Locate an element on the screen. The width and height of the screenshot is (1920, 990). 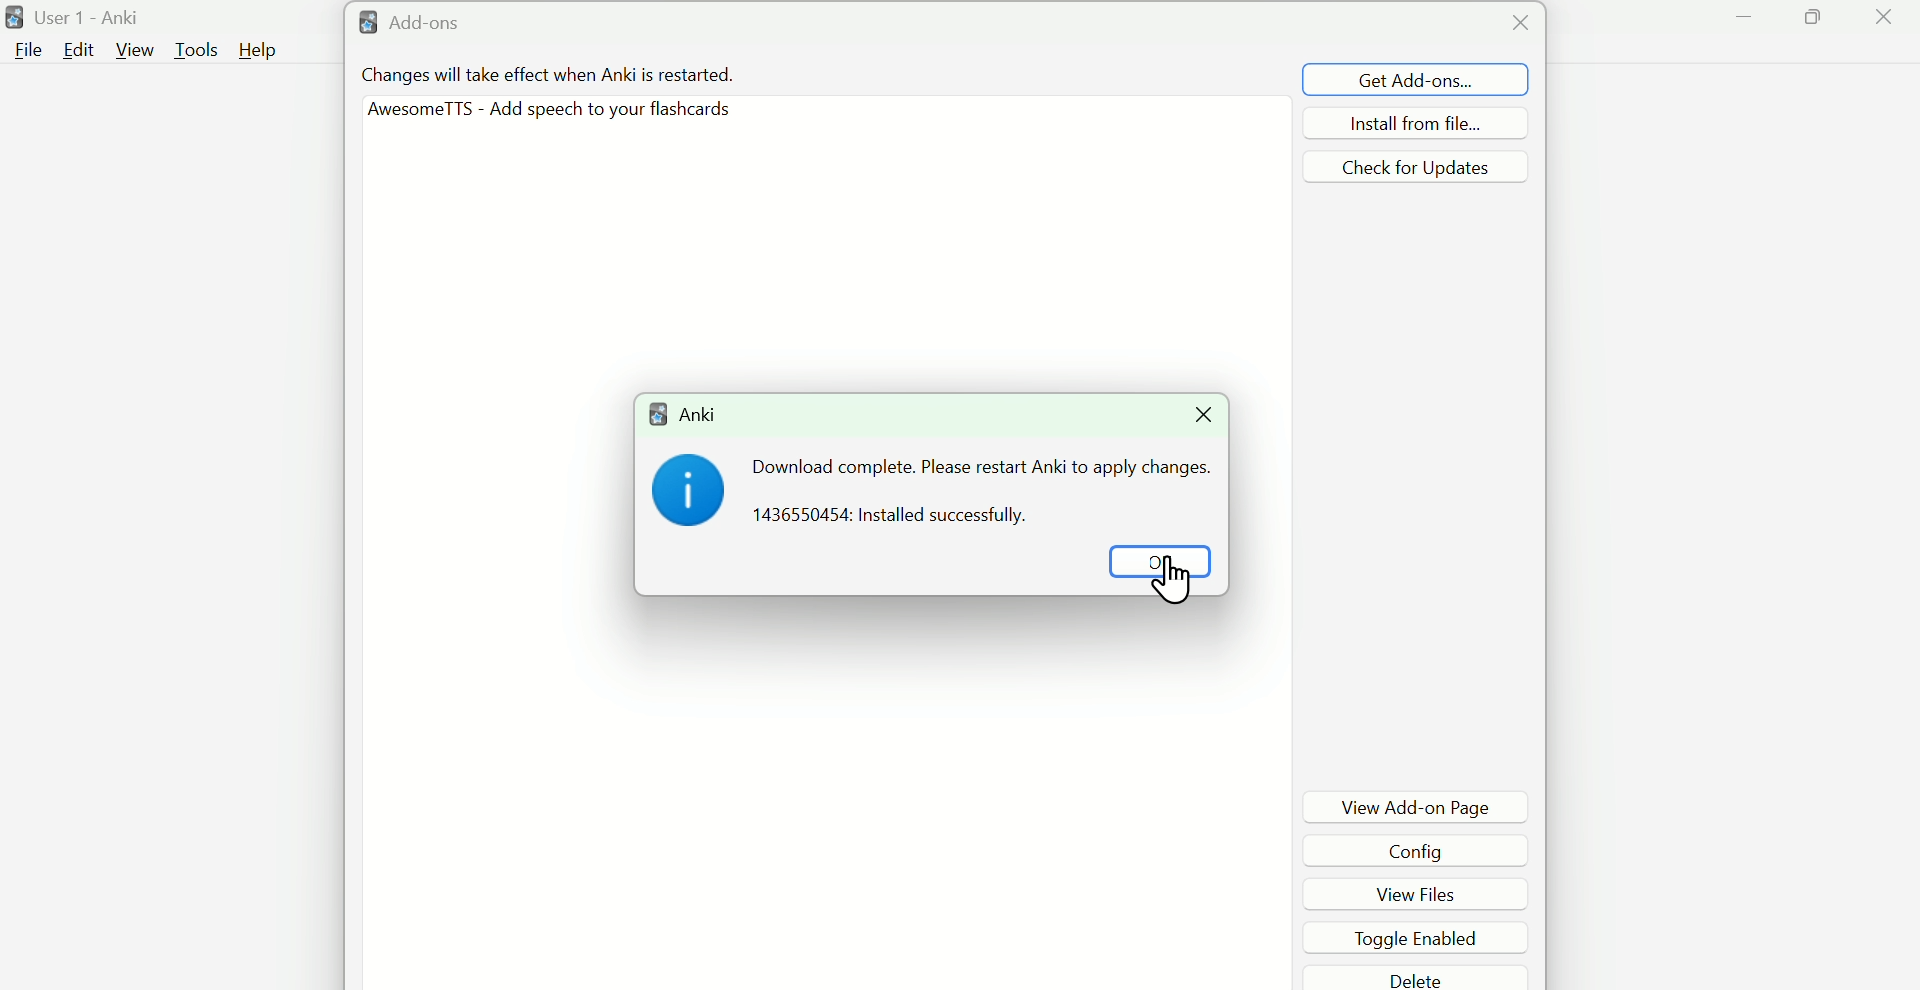
OK is located at coordinates (1164, 560).